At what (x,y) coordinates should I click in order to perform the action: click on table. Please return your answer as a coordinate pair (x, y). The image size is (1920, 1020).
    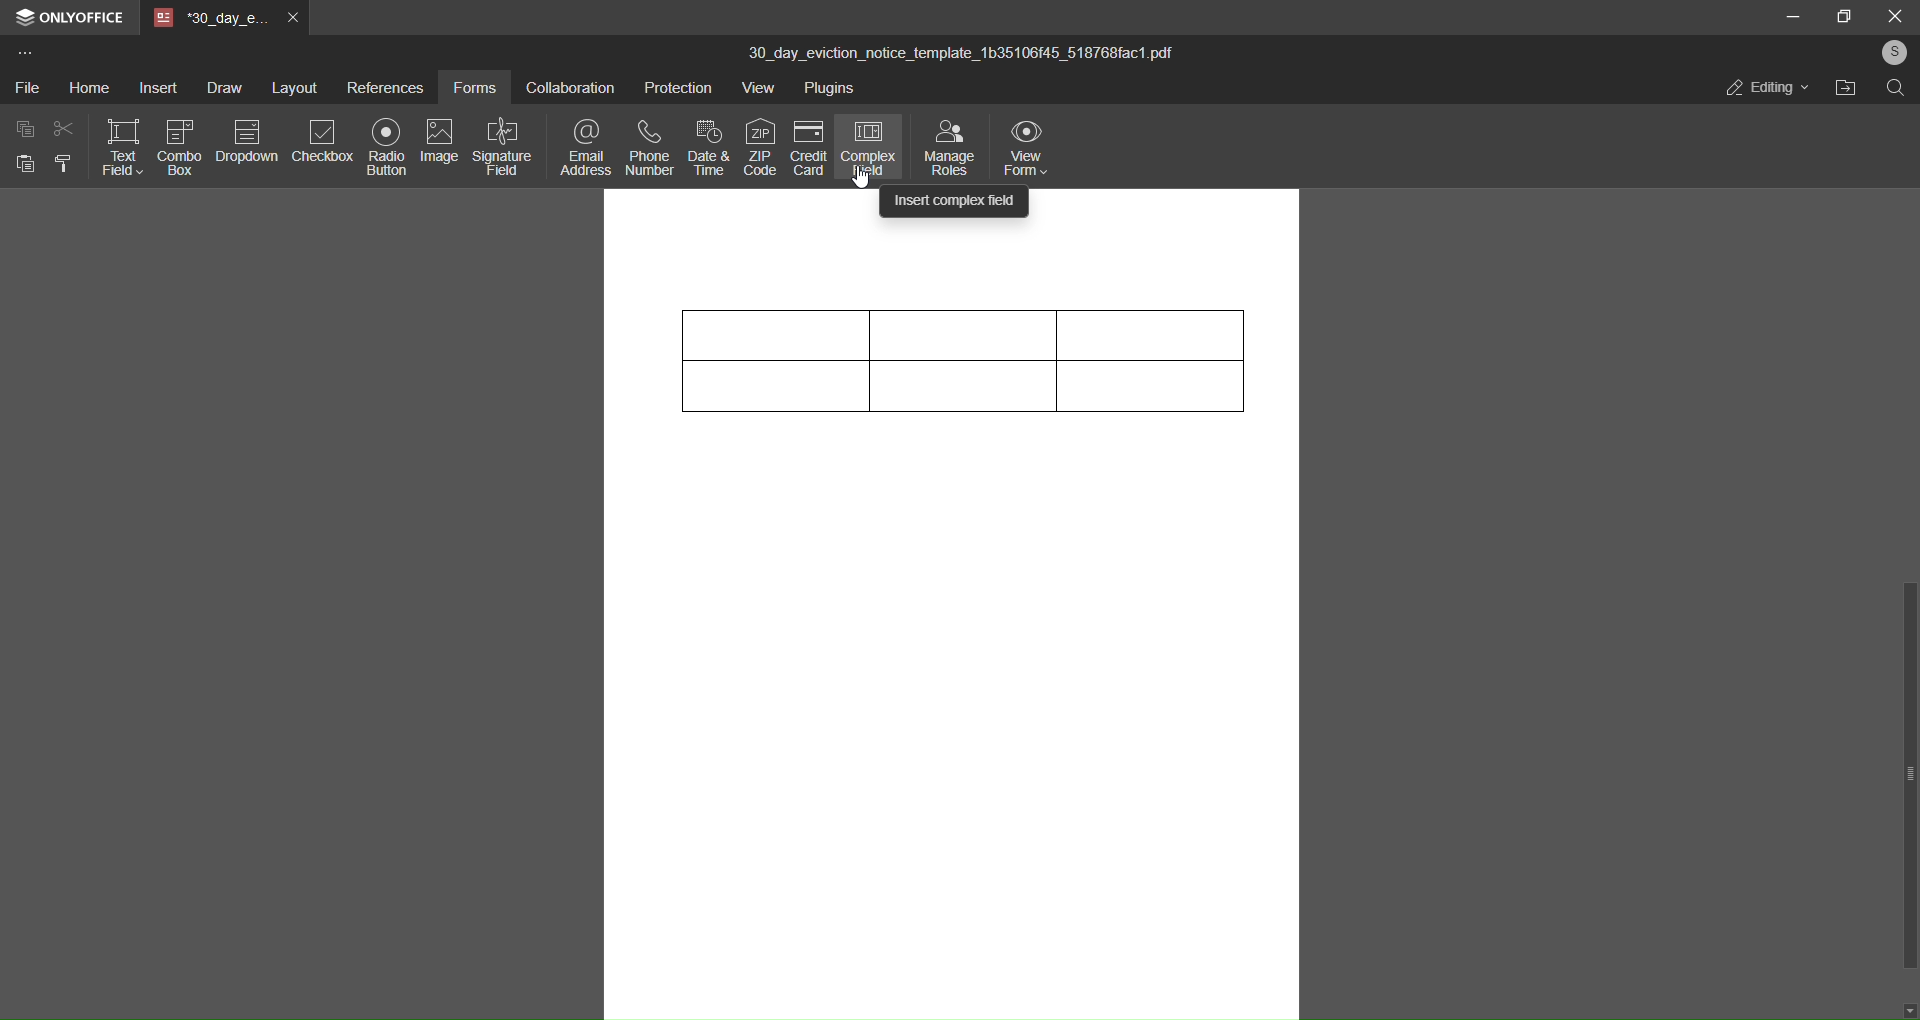
    Looking at the image, I should click on (959, 368).